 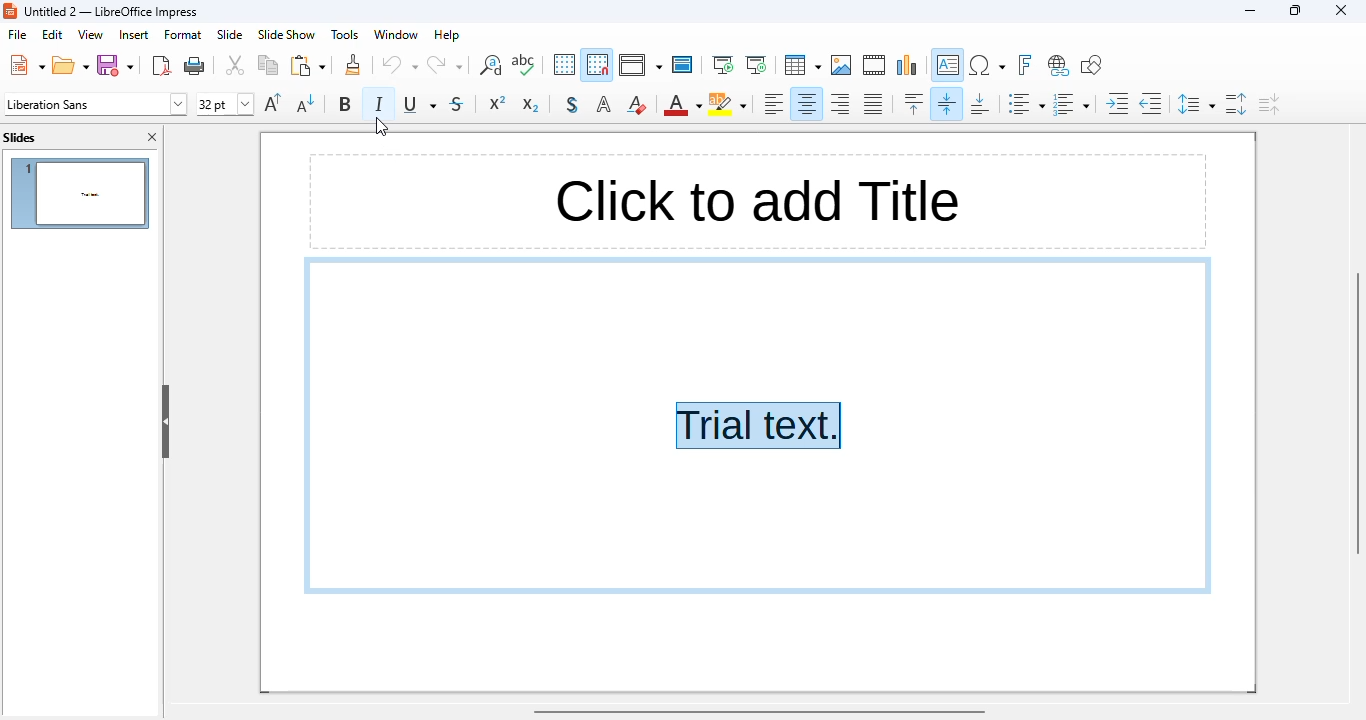 I want to click on toggle shadow, so click(x=573, y=104).